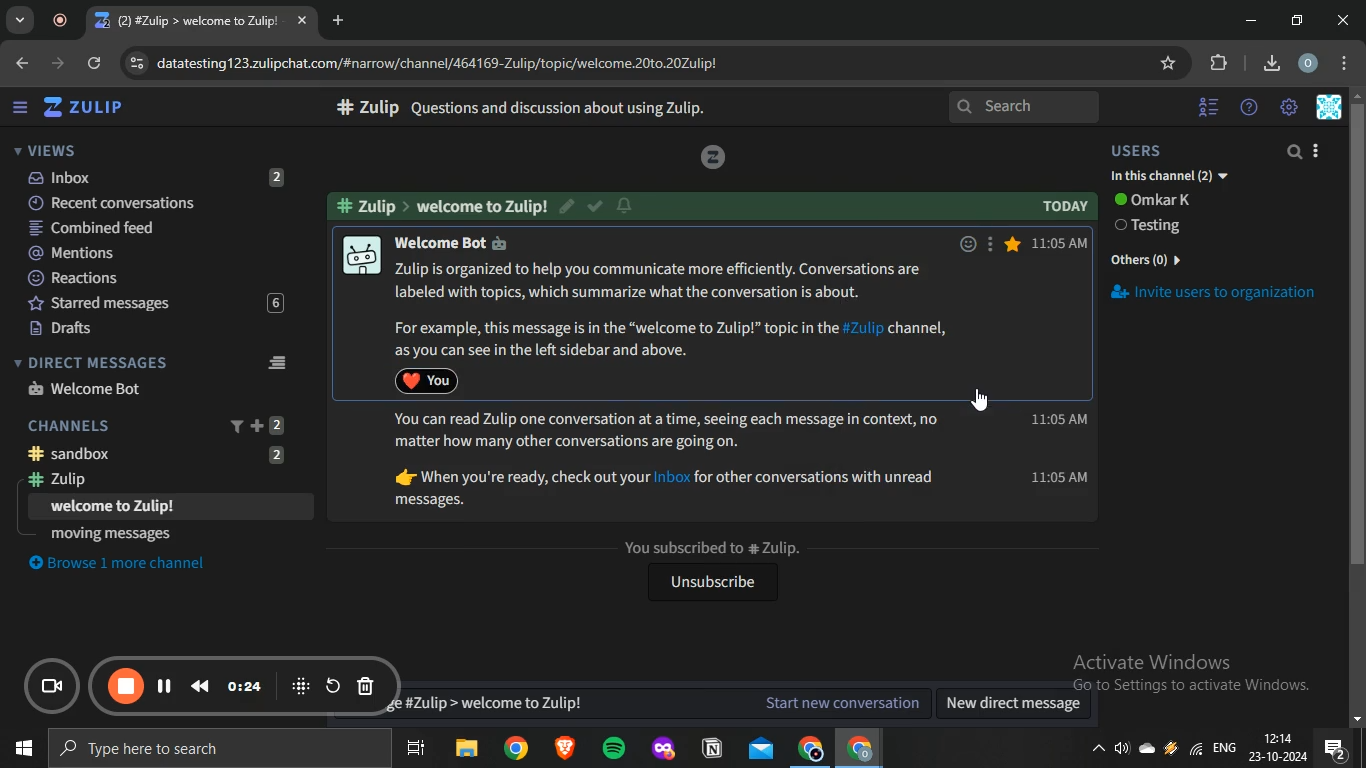 The height and width of the screenshot is (768, 1366). I want to click on tab, so click(190, 21).